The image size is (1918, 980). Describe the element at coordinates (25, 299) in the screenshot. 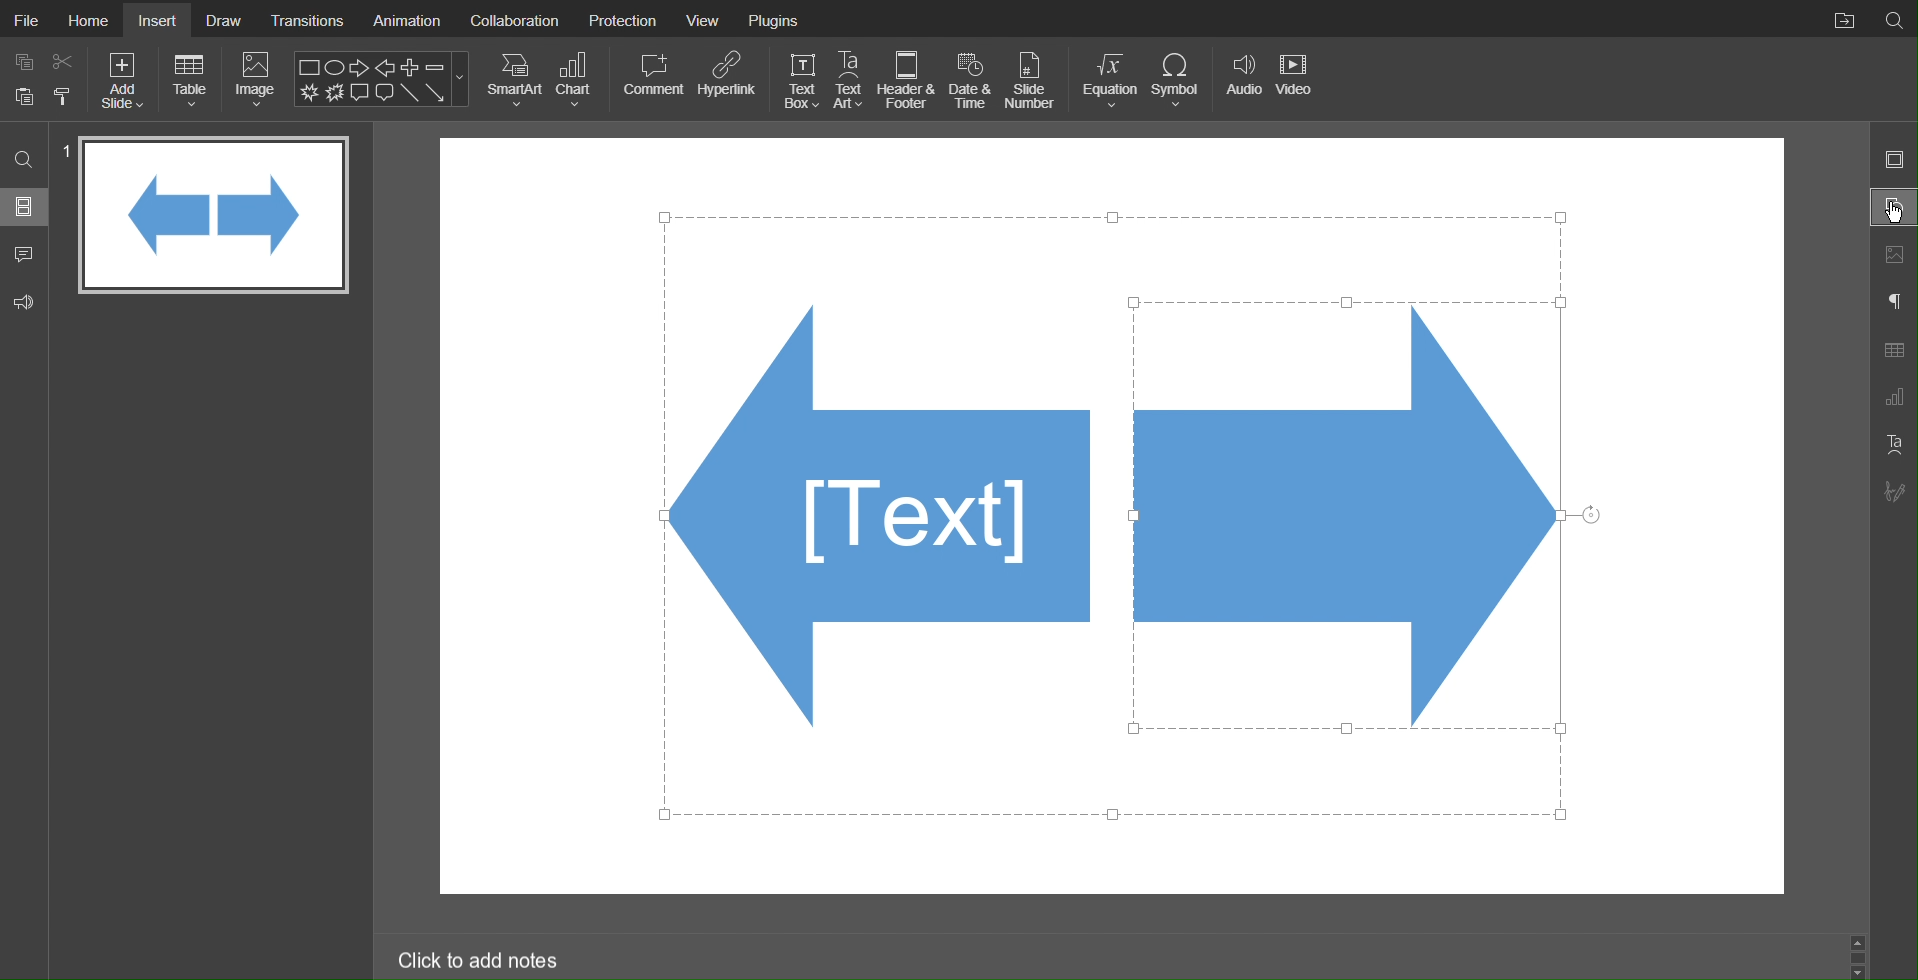

I see `Feedback and Support` at that location.